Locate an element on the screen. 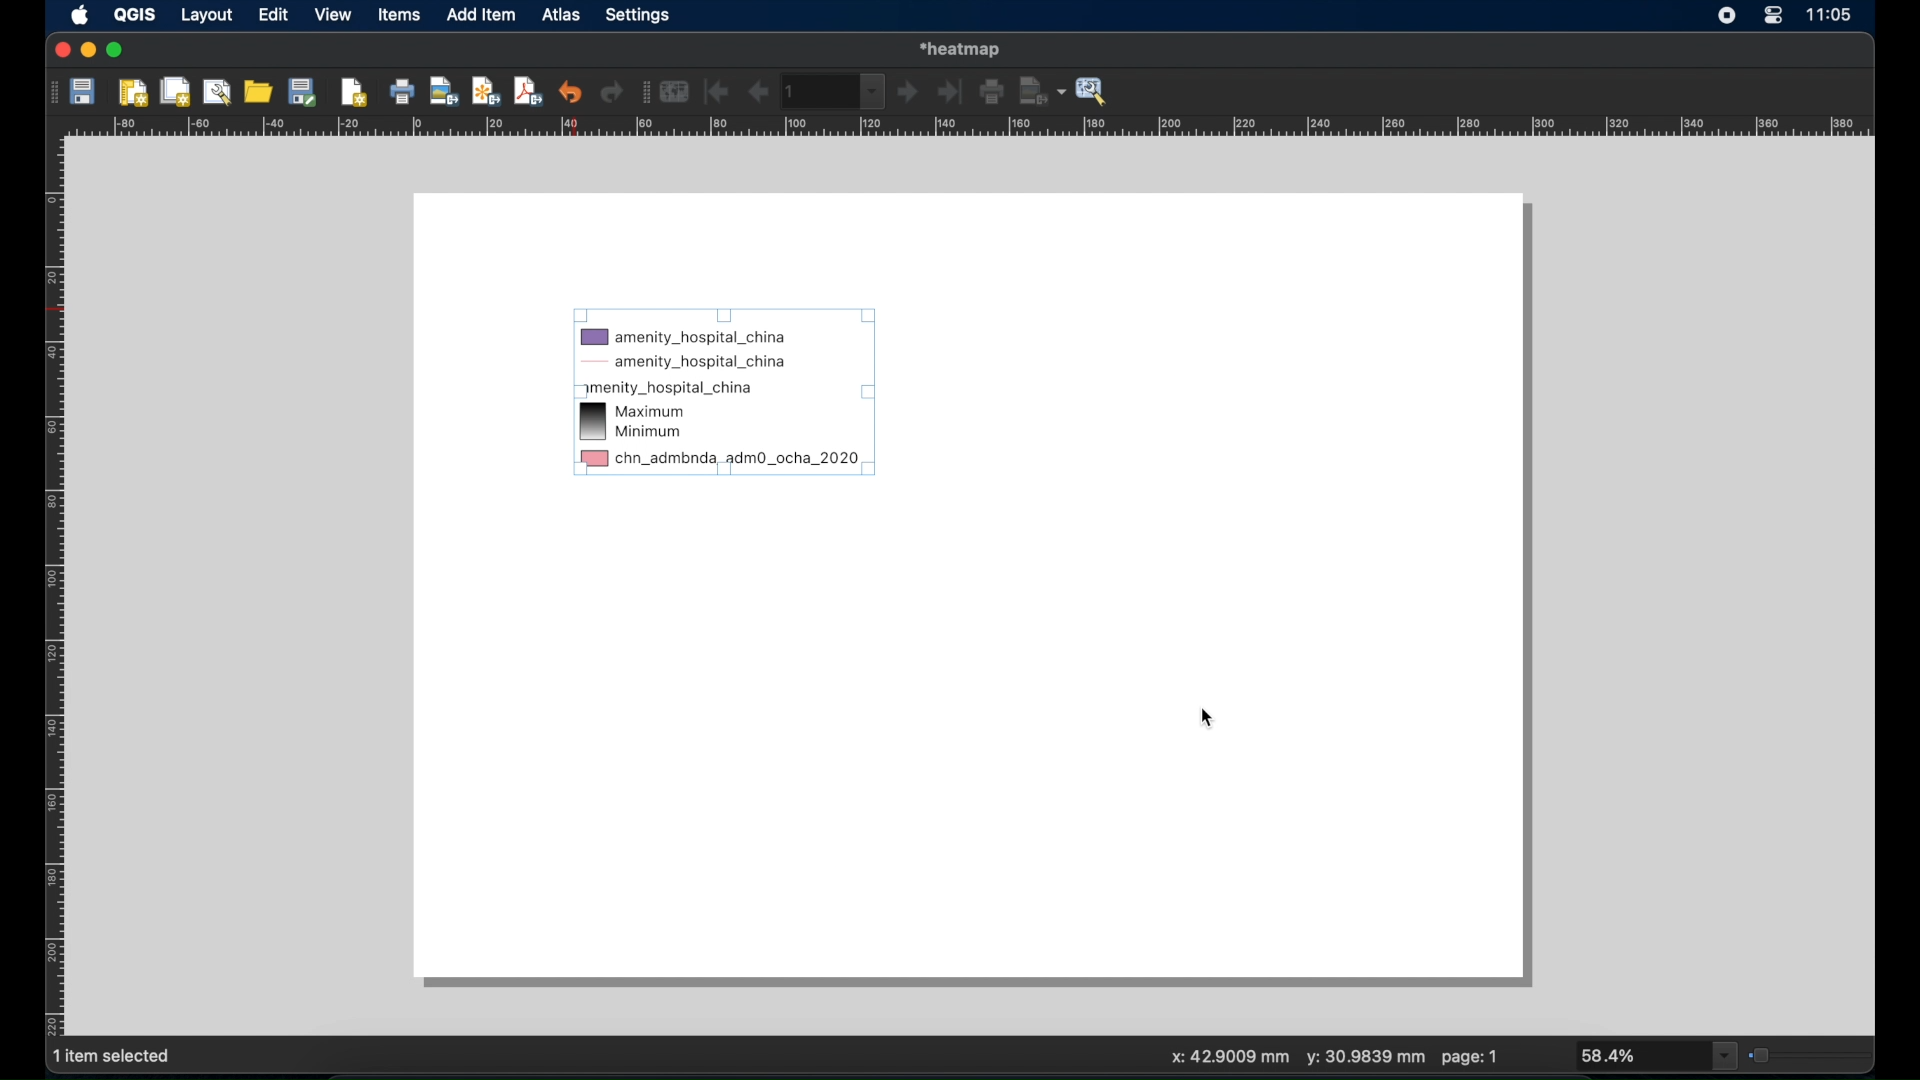 The image size is (1920, 1080). minimize is located at coordinates (89, 51).